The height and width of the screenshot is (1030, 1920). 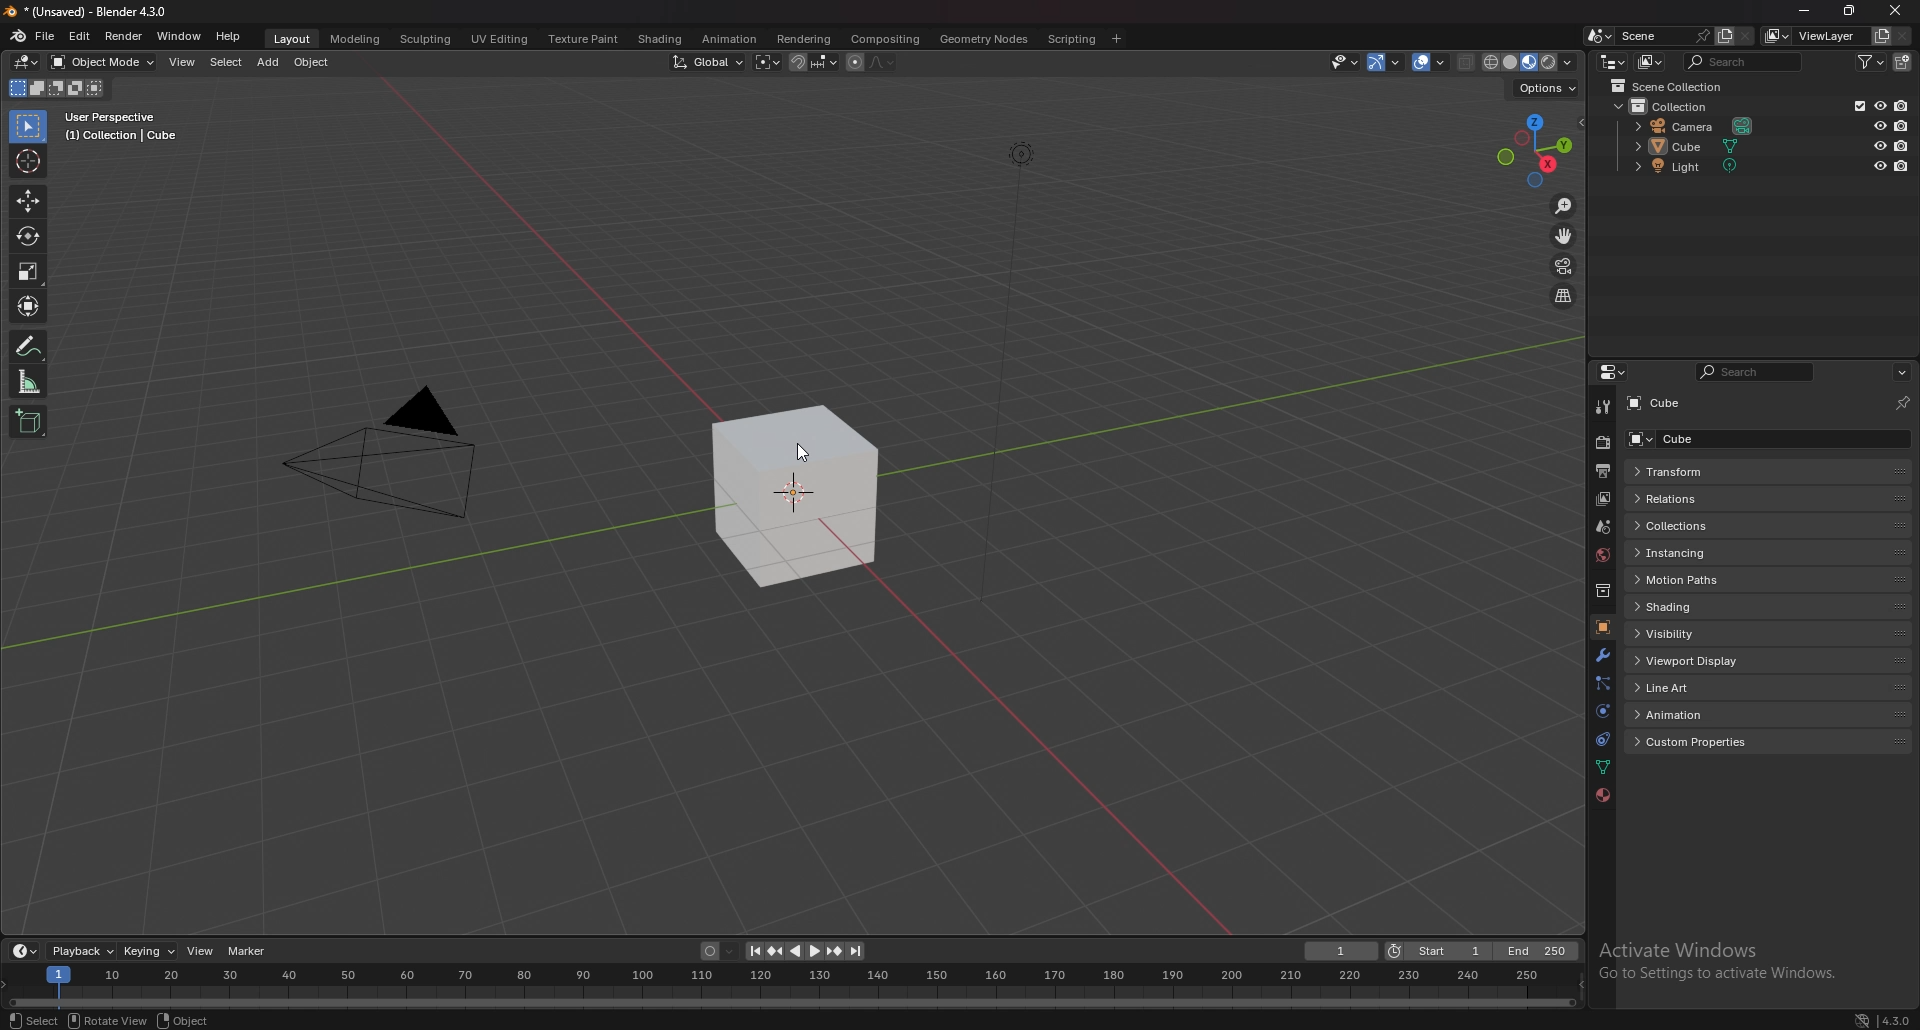 What do you see at coordinates (1686, 499) in the screenshot?
I see `relations` at bounding box center [1686, 499].